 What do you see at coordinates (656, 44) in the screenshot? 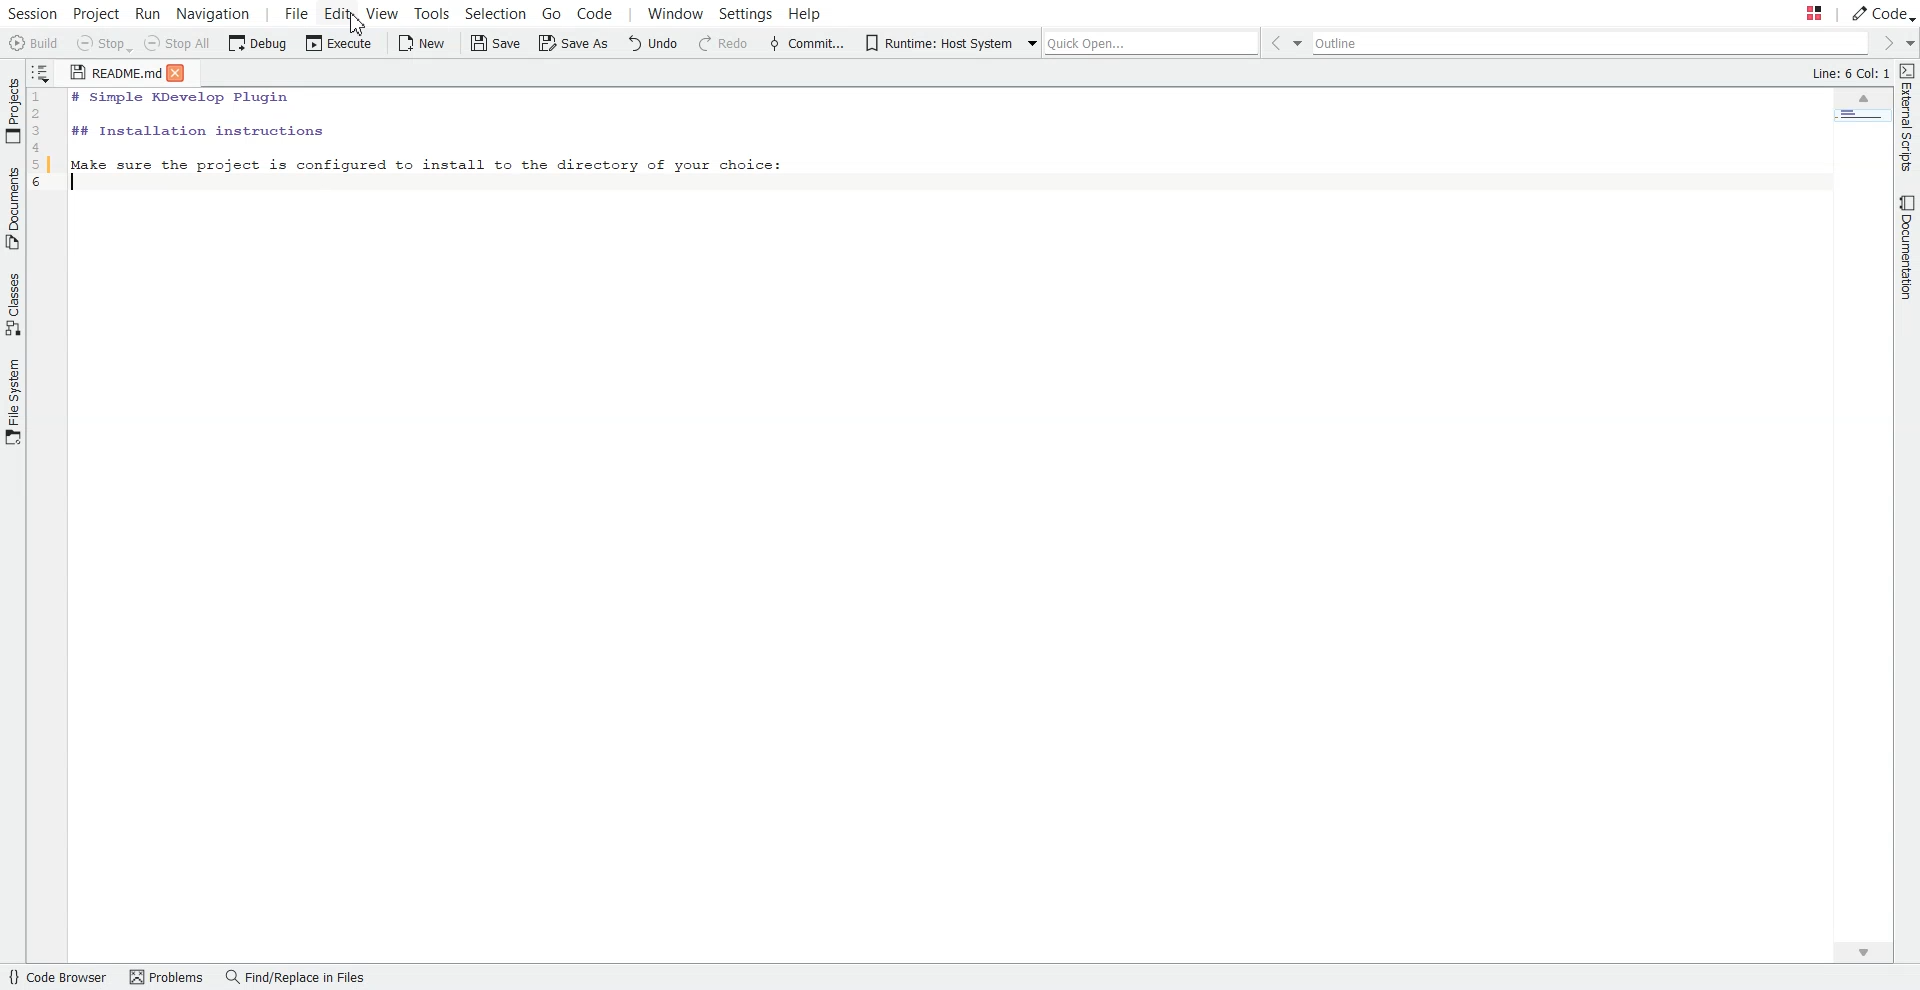
I see `Undo` at bounding box center [656, 44].